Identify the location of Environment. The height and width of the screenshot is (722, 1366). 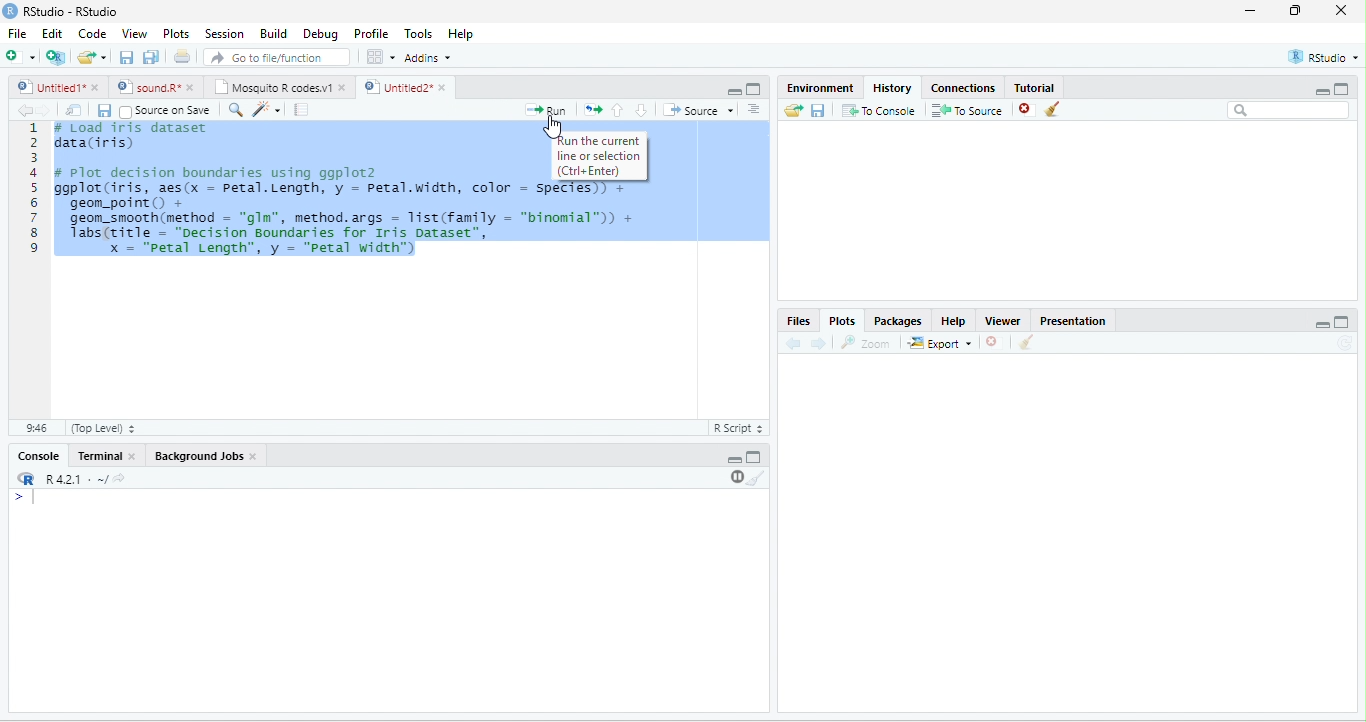
(821, 87).